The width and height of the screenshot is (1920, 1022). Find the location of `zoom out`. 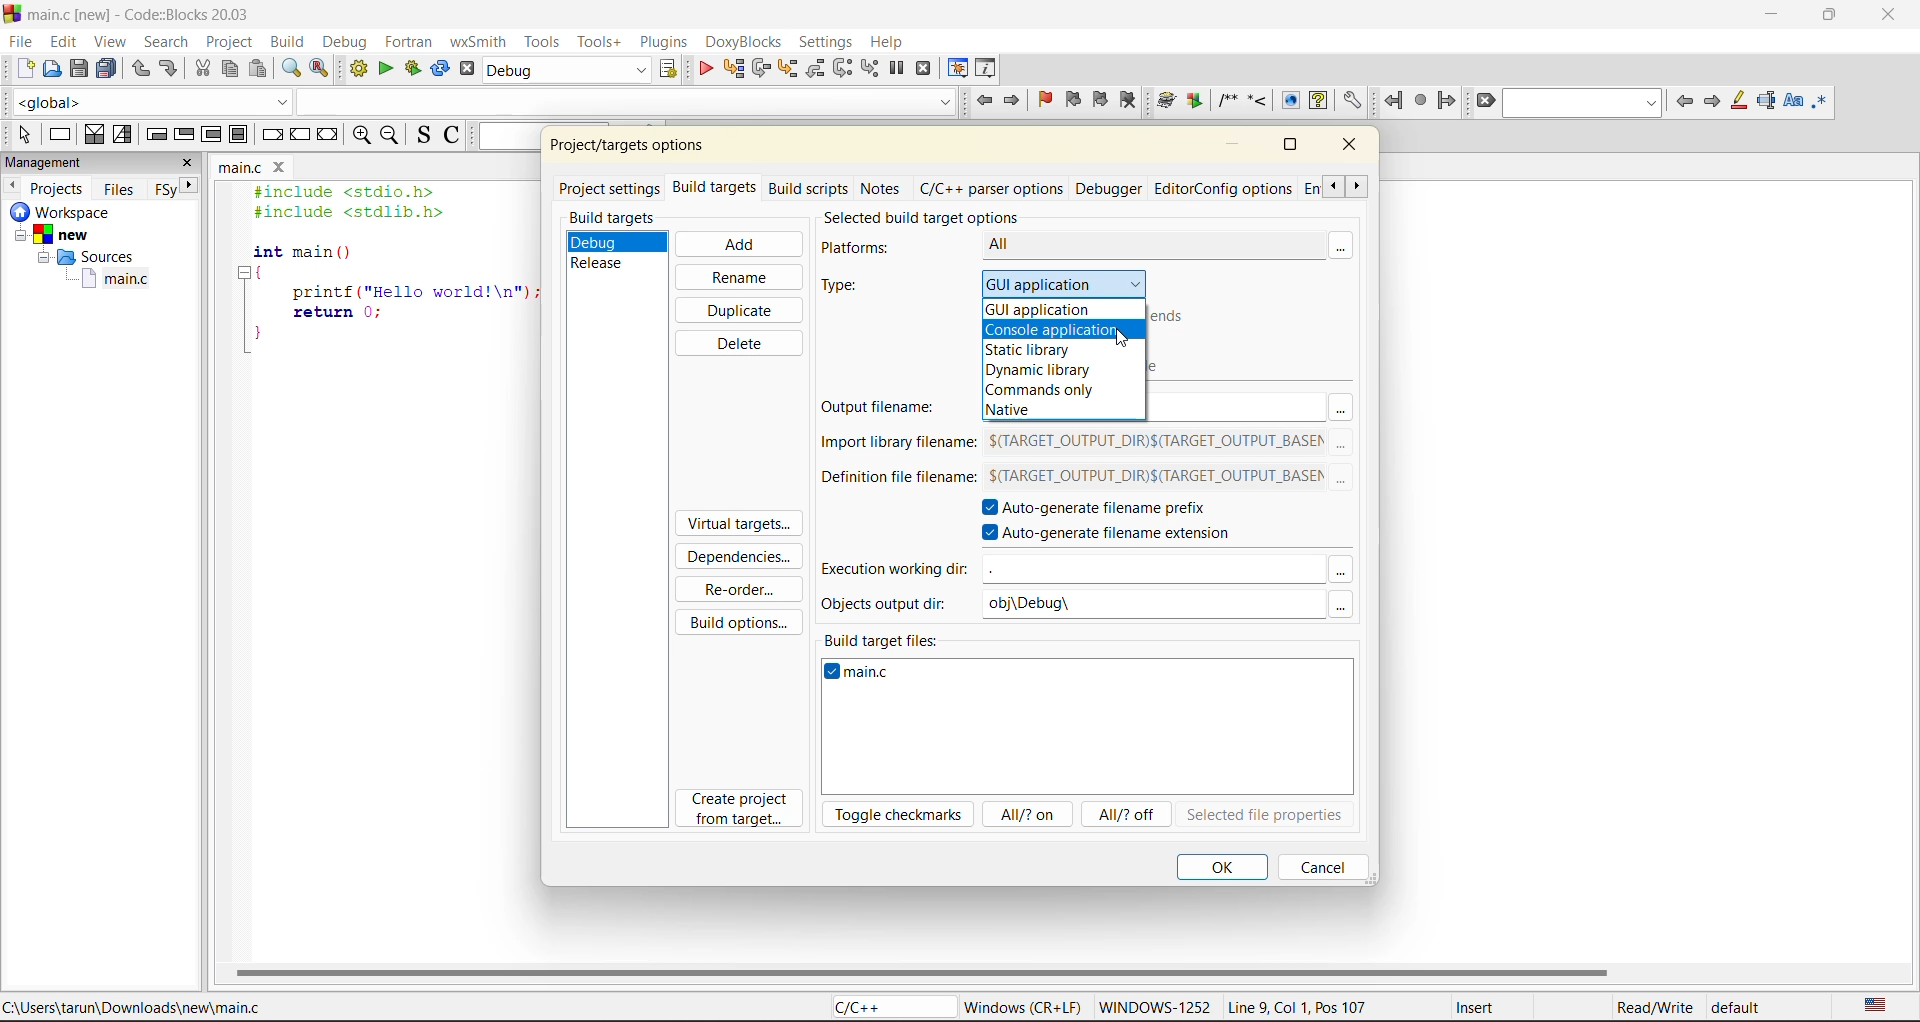

zoom out is located at coordinates (391, 137).